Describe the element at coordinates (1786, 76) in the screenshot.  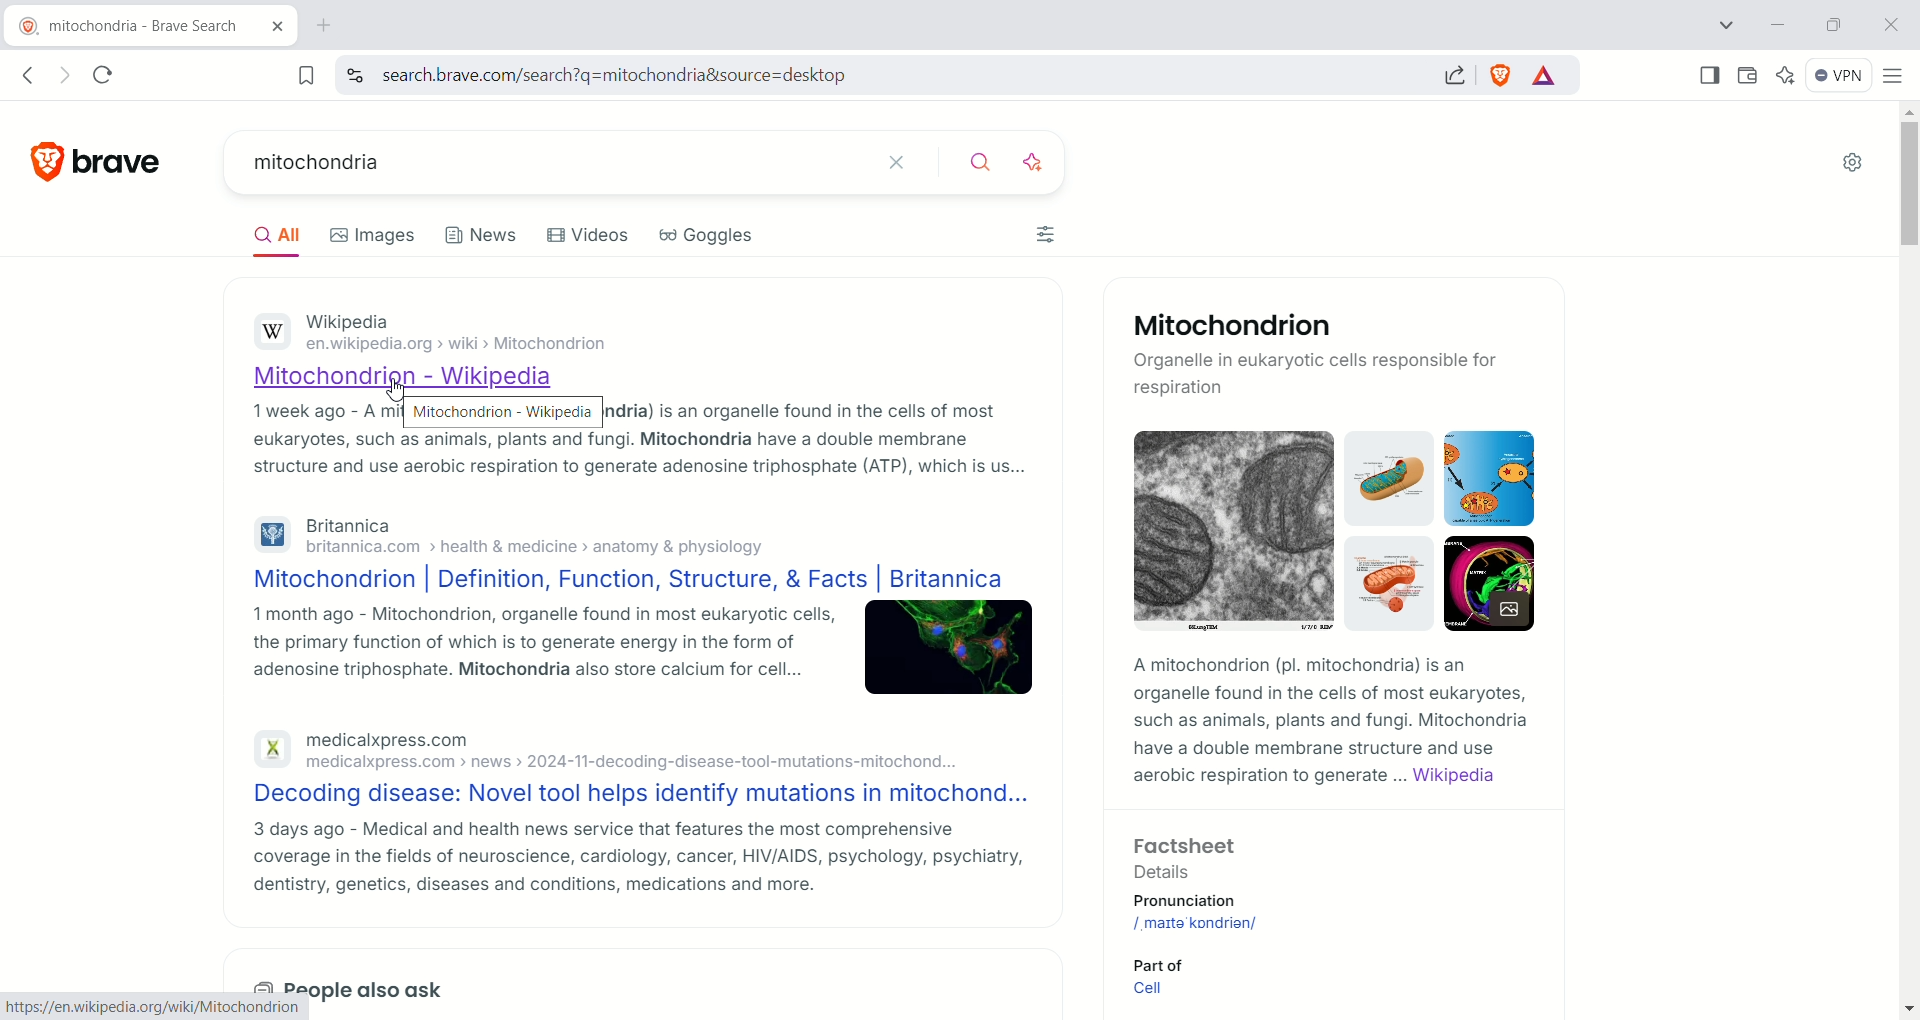
I see `leo AI` at that location.